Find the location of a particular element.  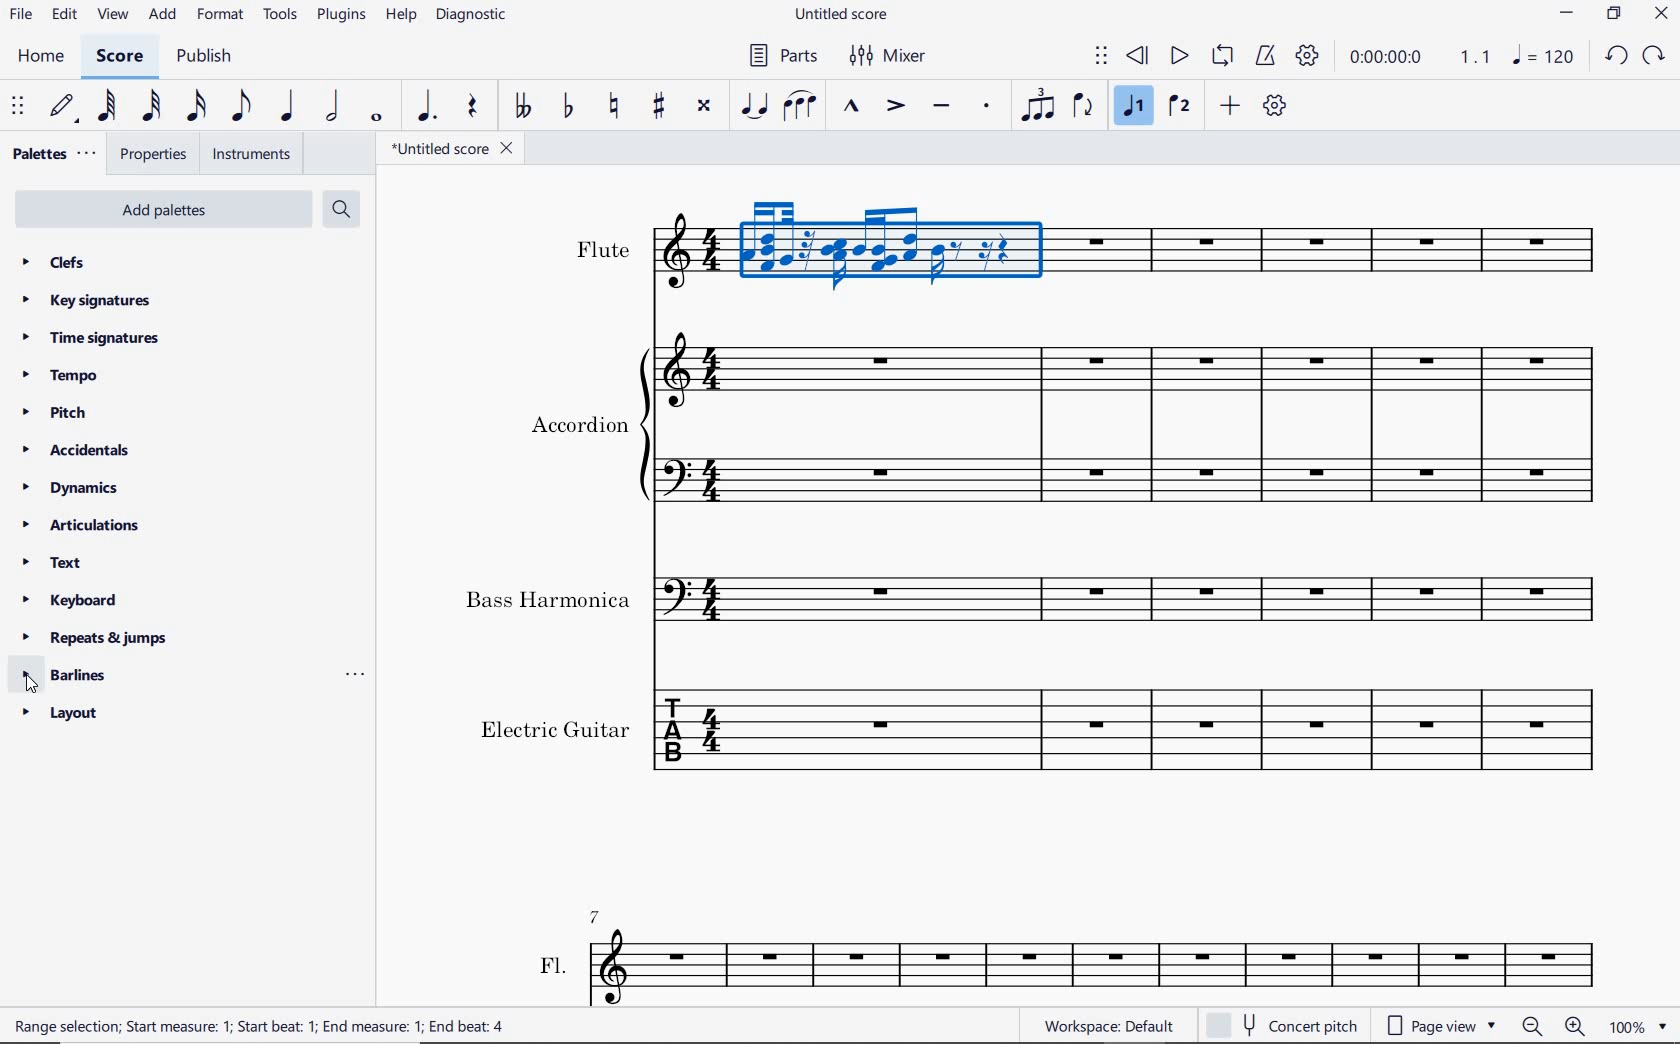

eighth note is located at coordinates (239, 106).